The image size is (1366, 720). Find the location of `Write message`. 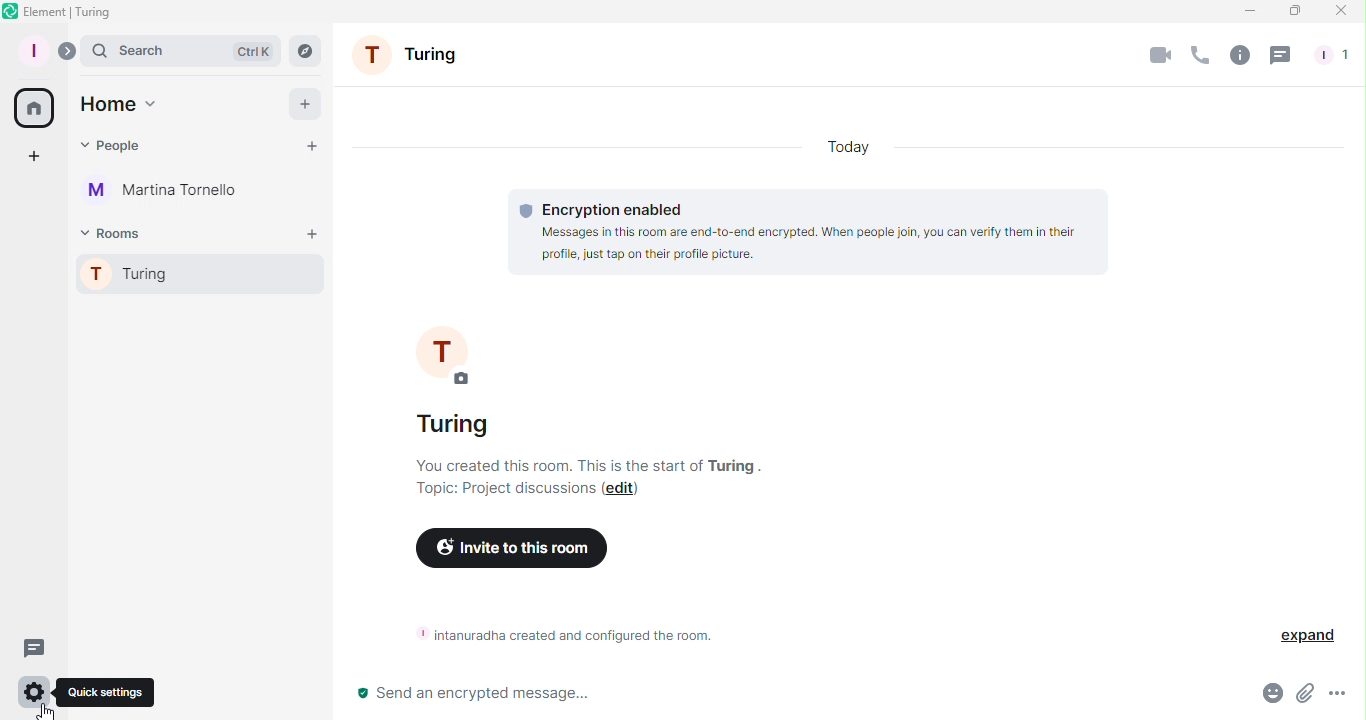

Write message is located at coordinates (764, 697).